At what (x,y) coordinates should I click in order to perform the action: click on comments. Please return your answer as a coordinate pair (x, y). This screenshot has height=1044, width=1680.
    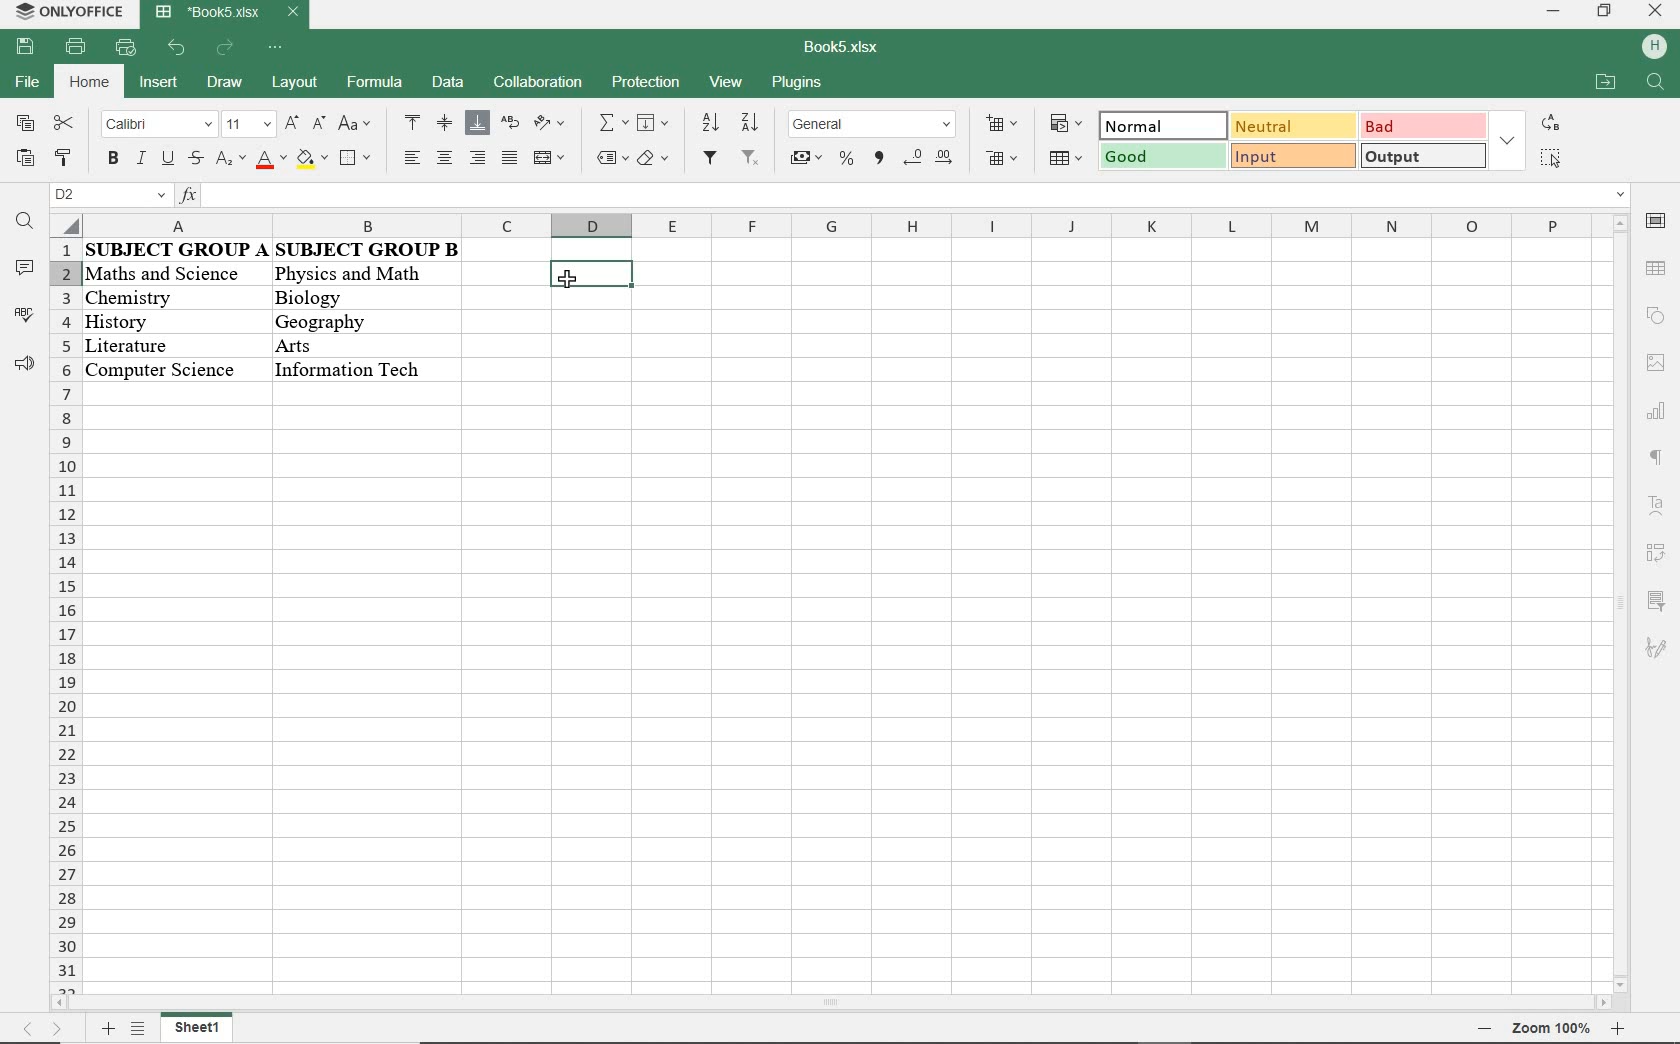
    Looking at the image, I should click on (23, 269).